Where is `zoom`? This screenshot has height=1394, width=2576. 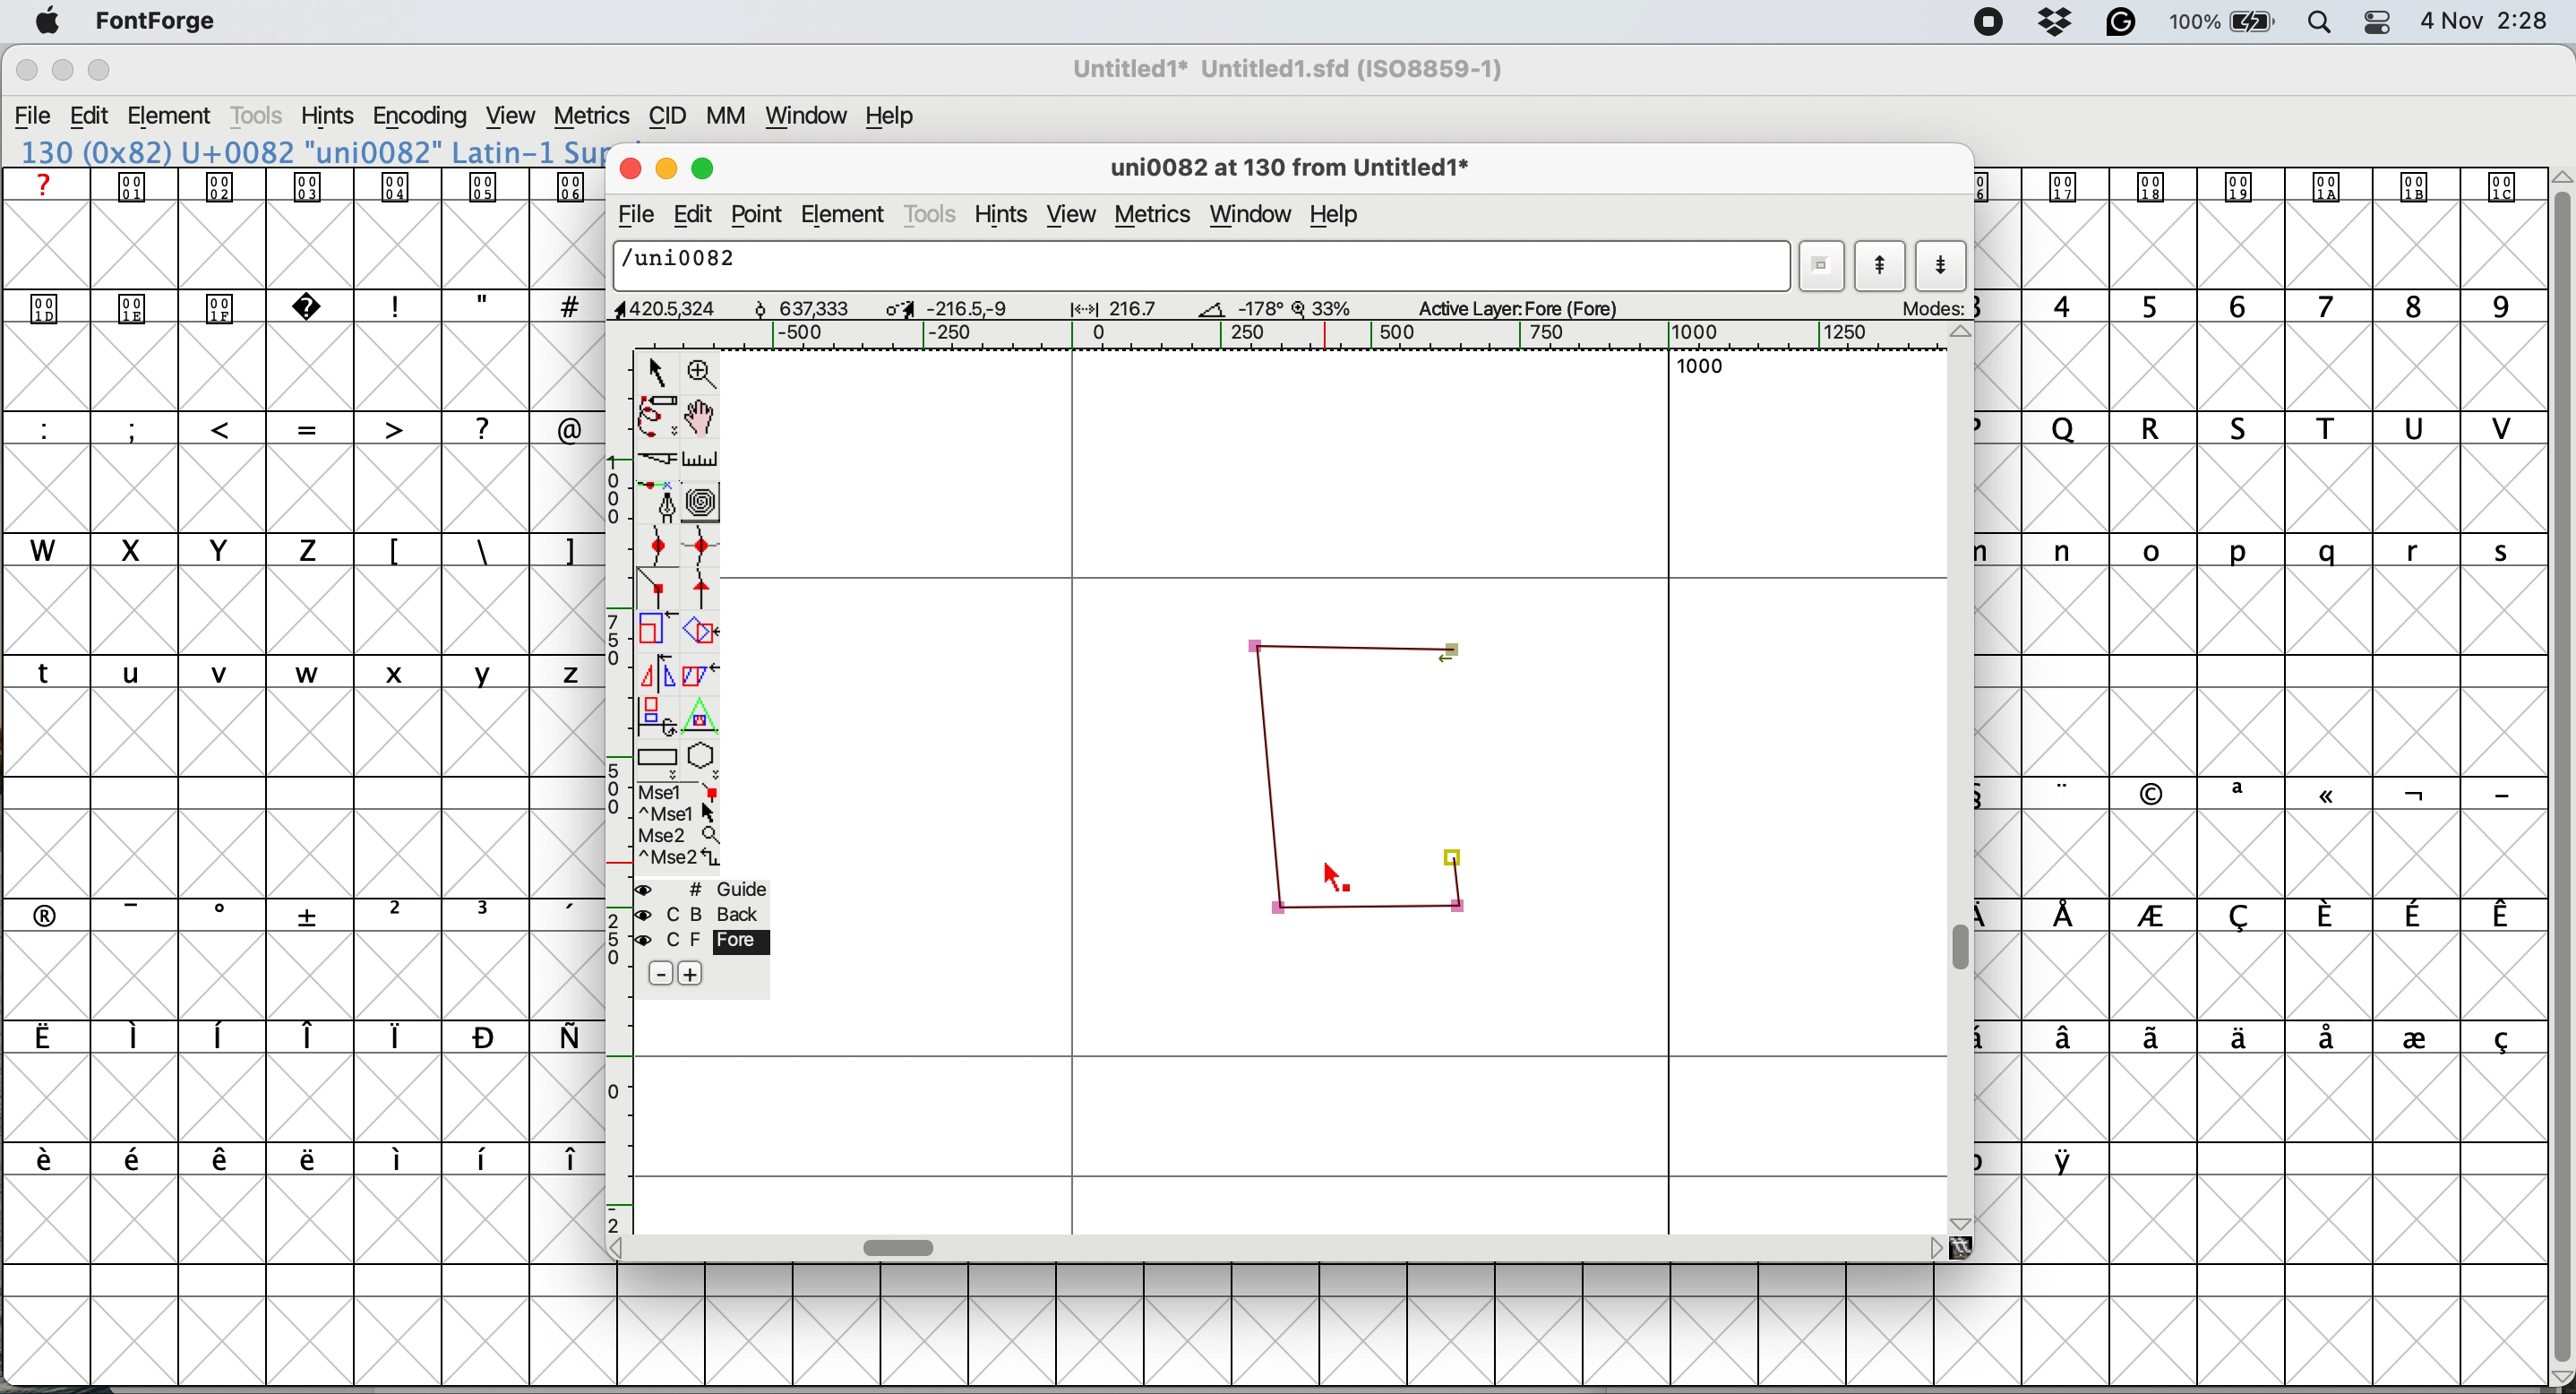 zoom is located at coordinates (704, 371).